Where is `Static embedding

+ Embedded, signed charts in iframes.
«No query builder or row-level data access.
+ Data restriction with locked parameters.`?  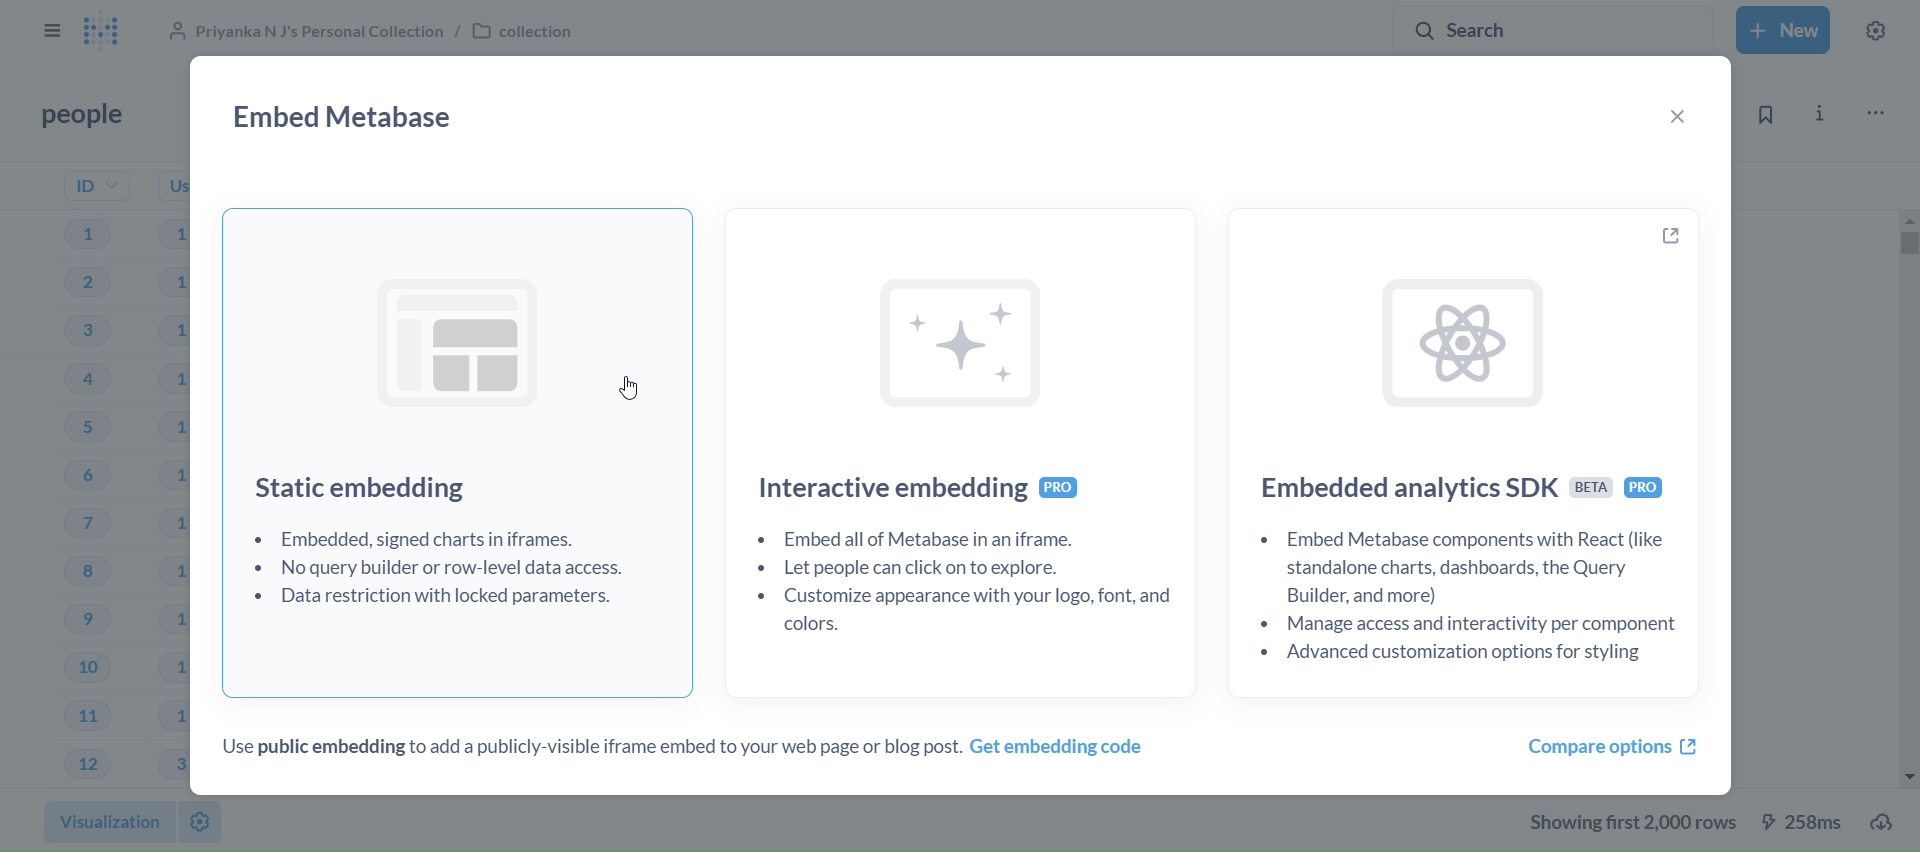 Static embedding

+ Embedded, signed charts in iframes.
«No query builder or row-level data access.
+ Data restriction with locked parameters. is located at coordinates (461, 449).